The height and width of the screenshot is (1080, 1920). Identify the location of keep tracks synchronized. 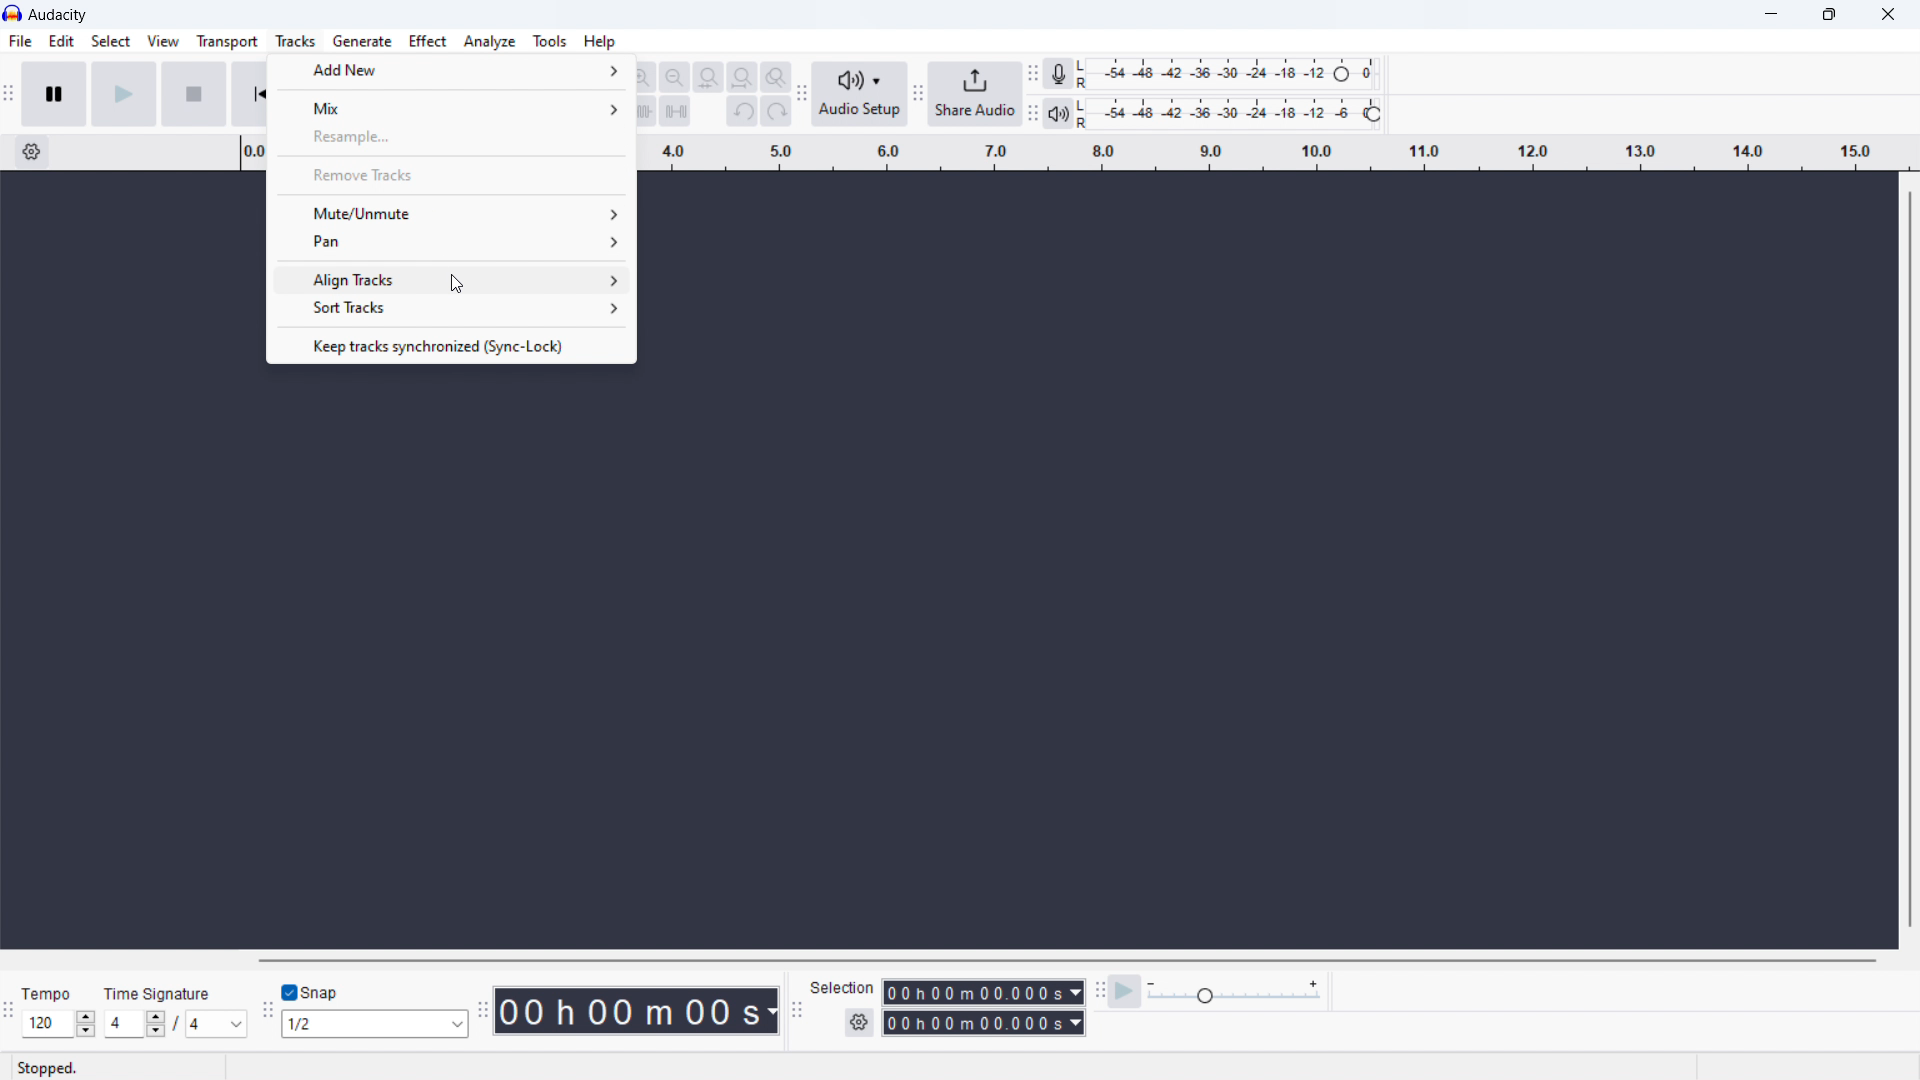
(450, 344).